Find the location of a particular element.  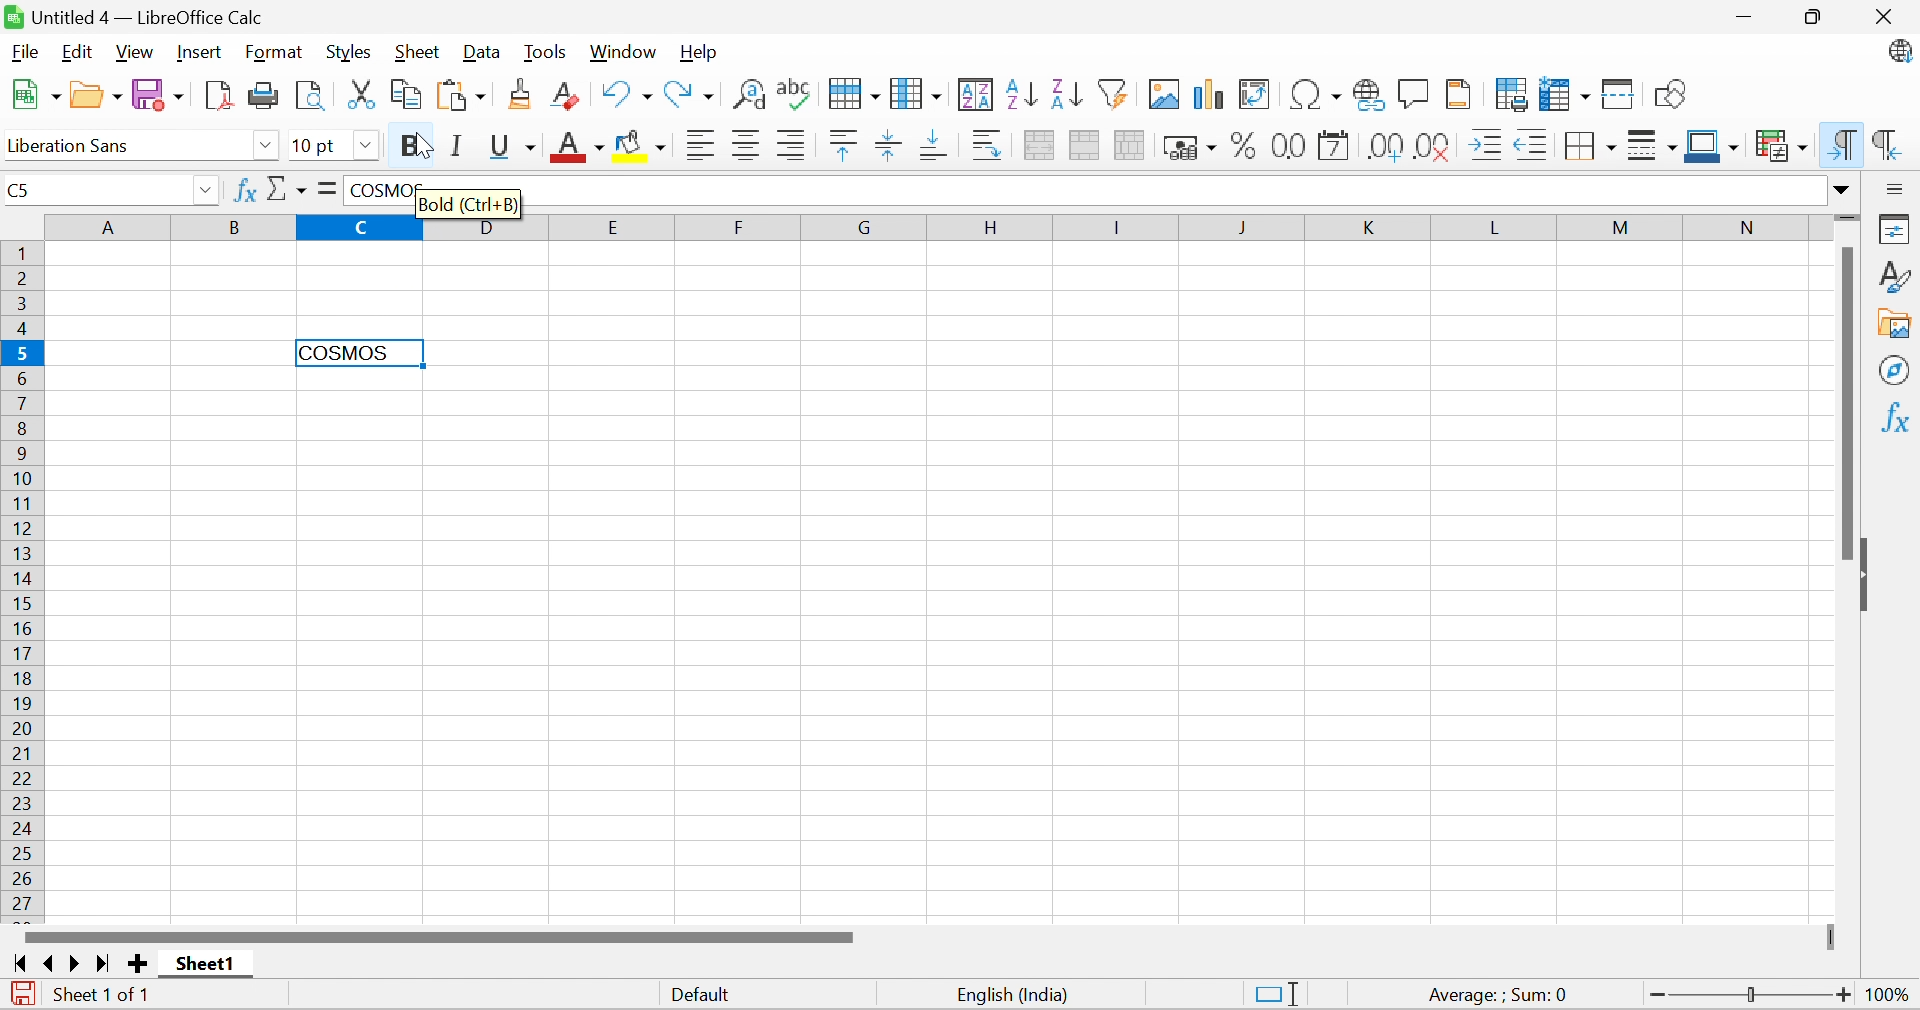

Align bottom is located at coordinates (934, 146).